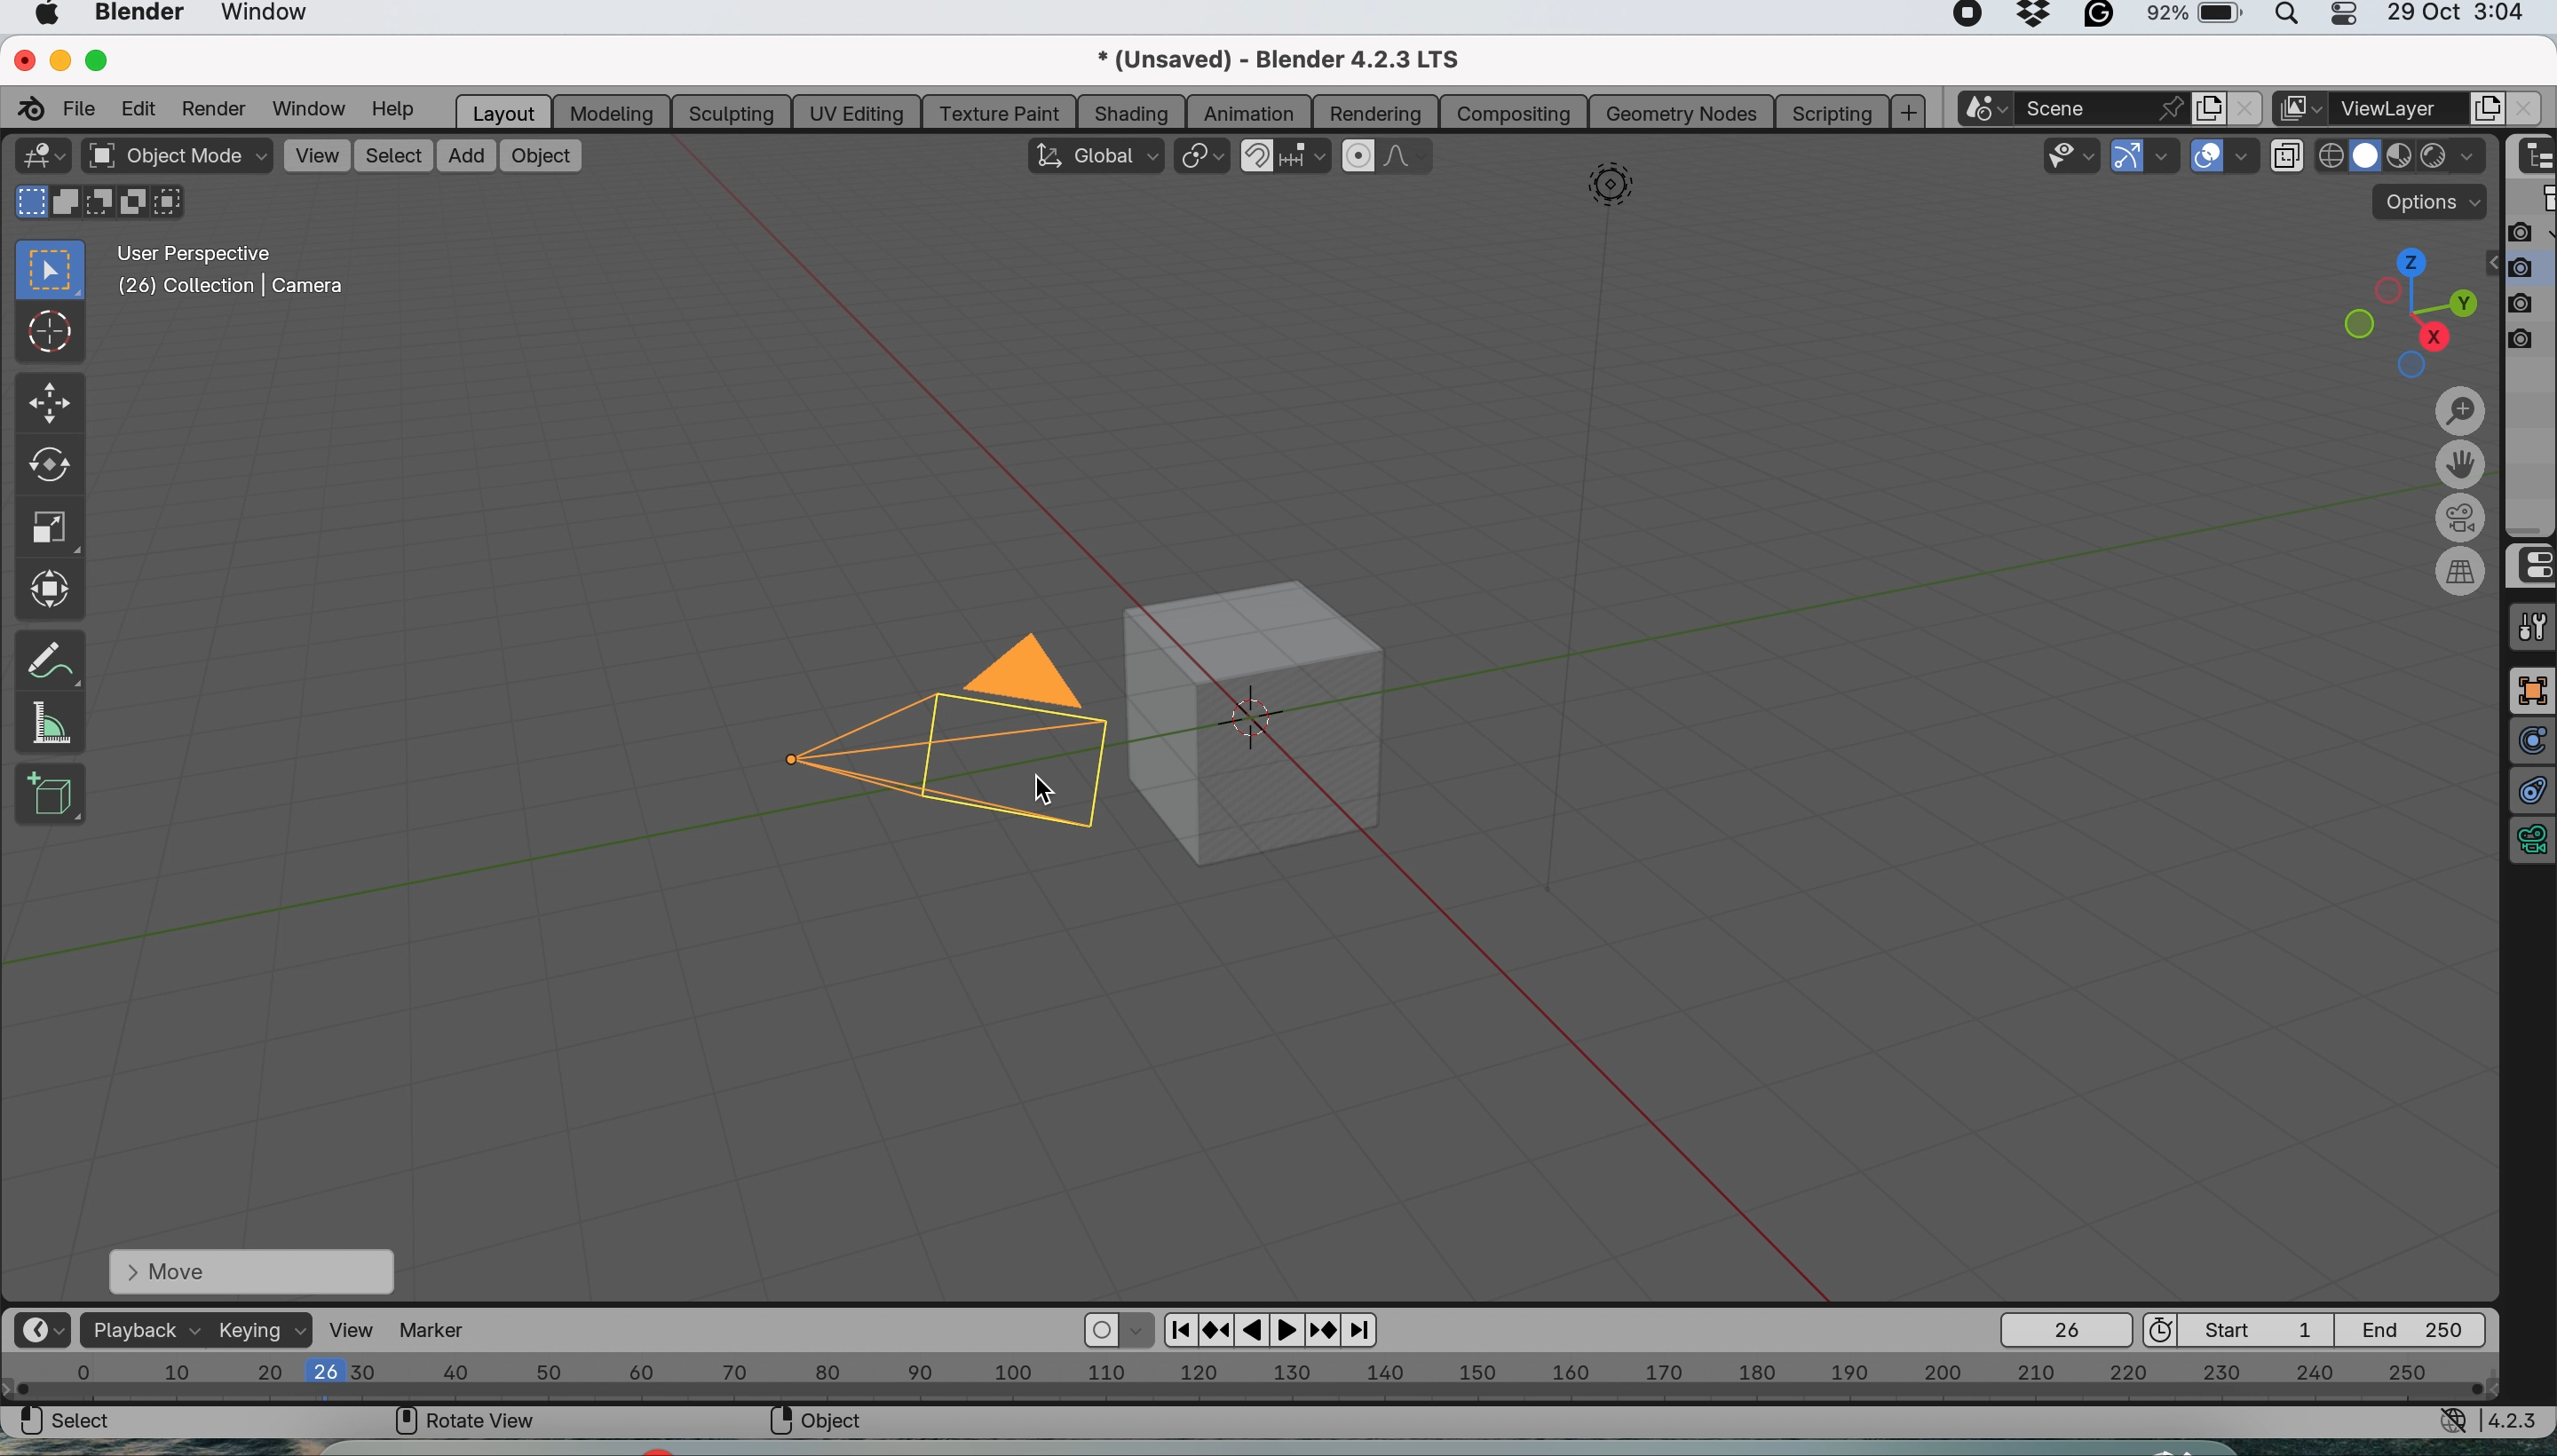 Image resolution: width=2557 pixels, height=1456 pixels. I want to click on auto keying, so click(1102, 1331).